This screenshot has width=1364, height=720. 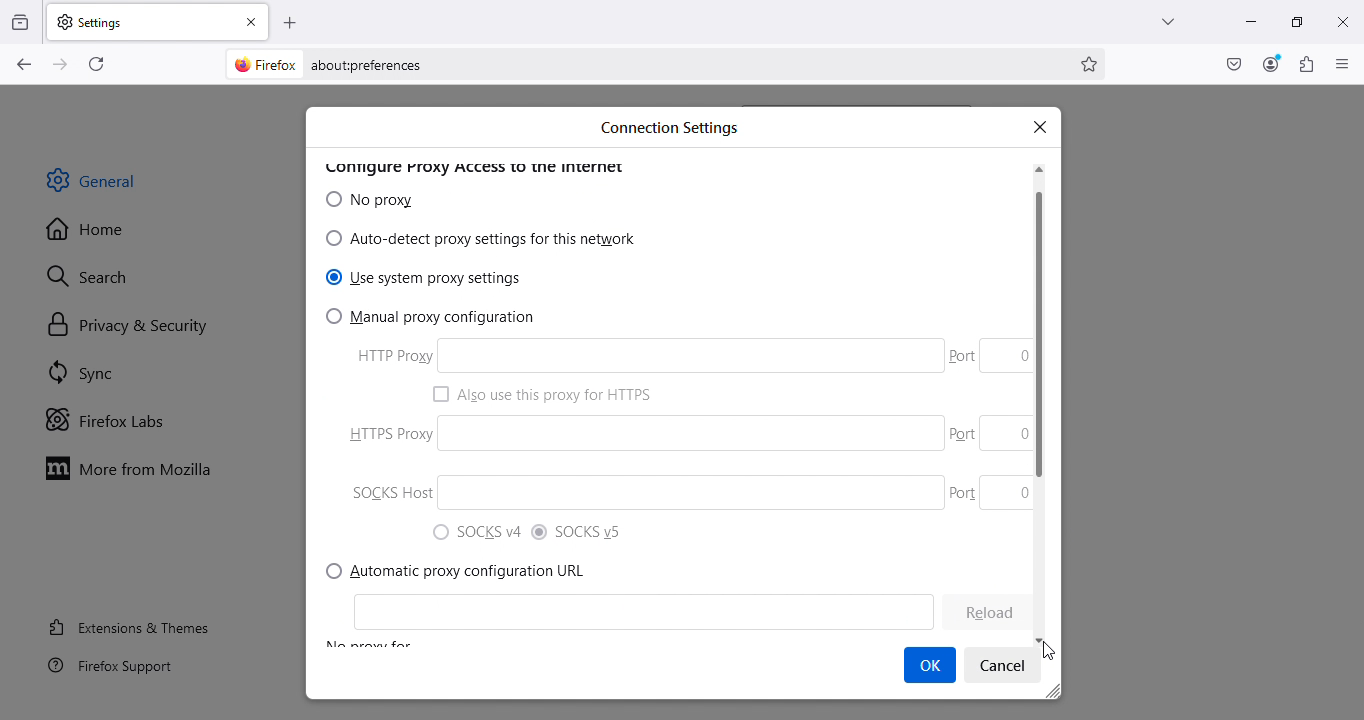 What do you see at coordinates (98, 179) in the screenshot?
I see `General` at bounding box center [98, 179].